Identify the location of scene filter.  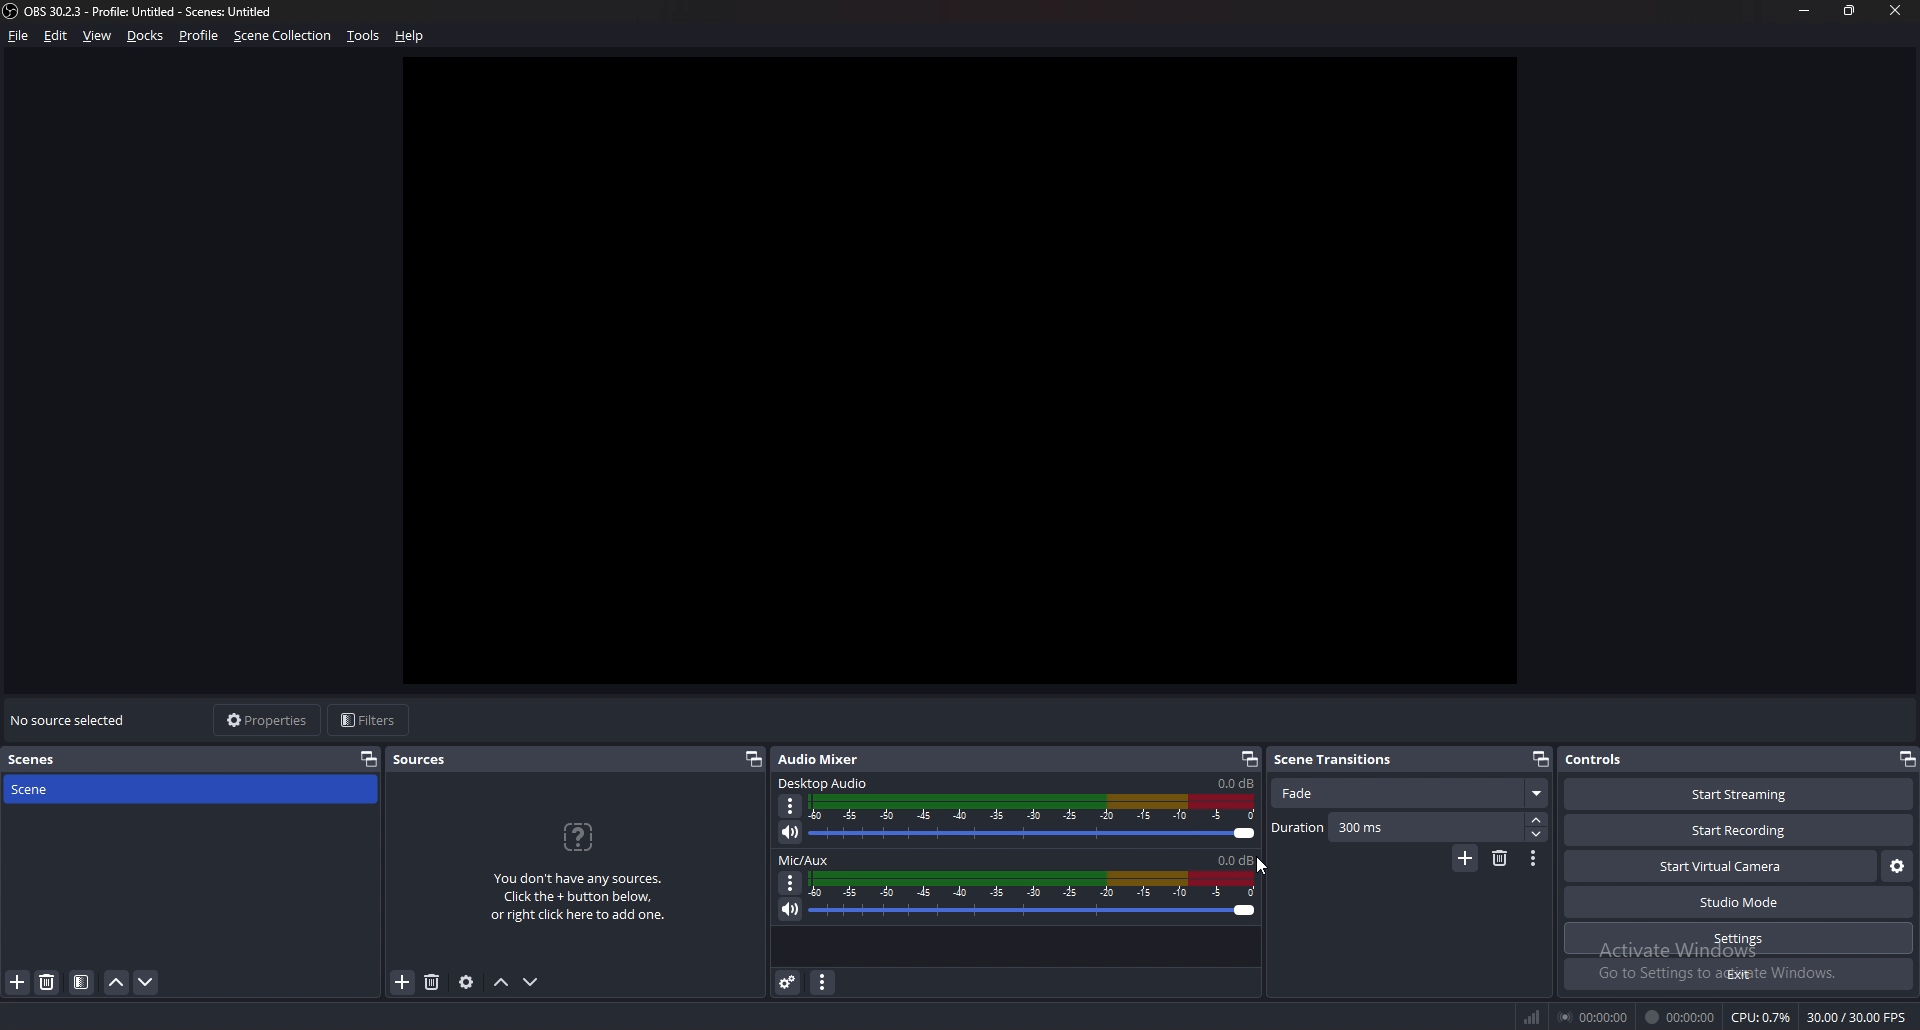
(80, 982).